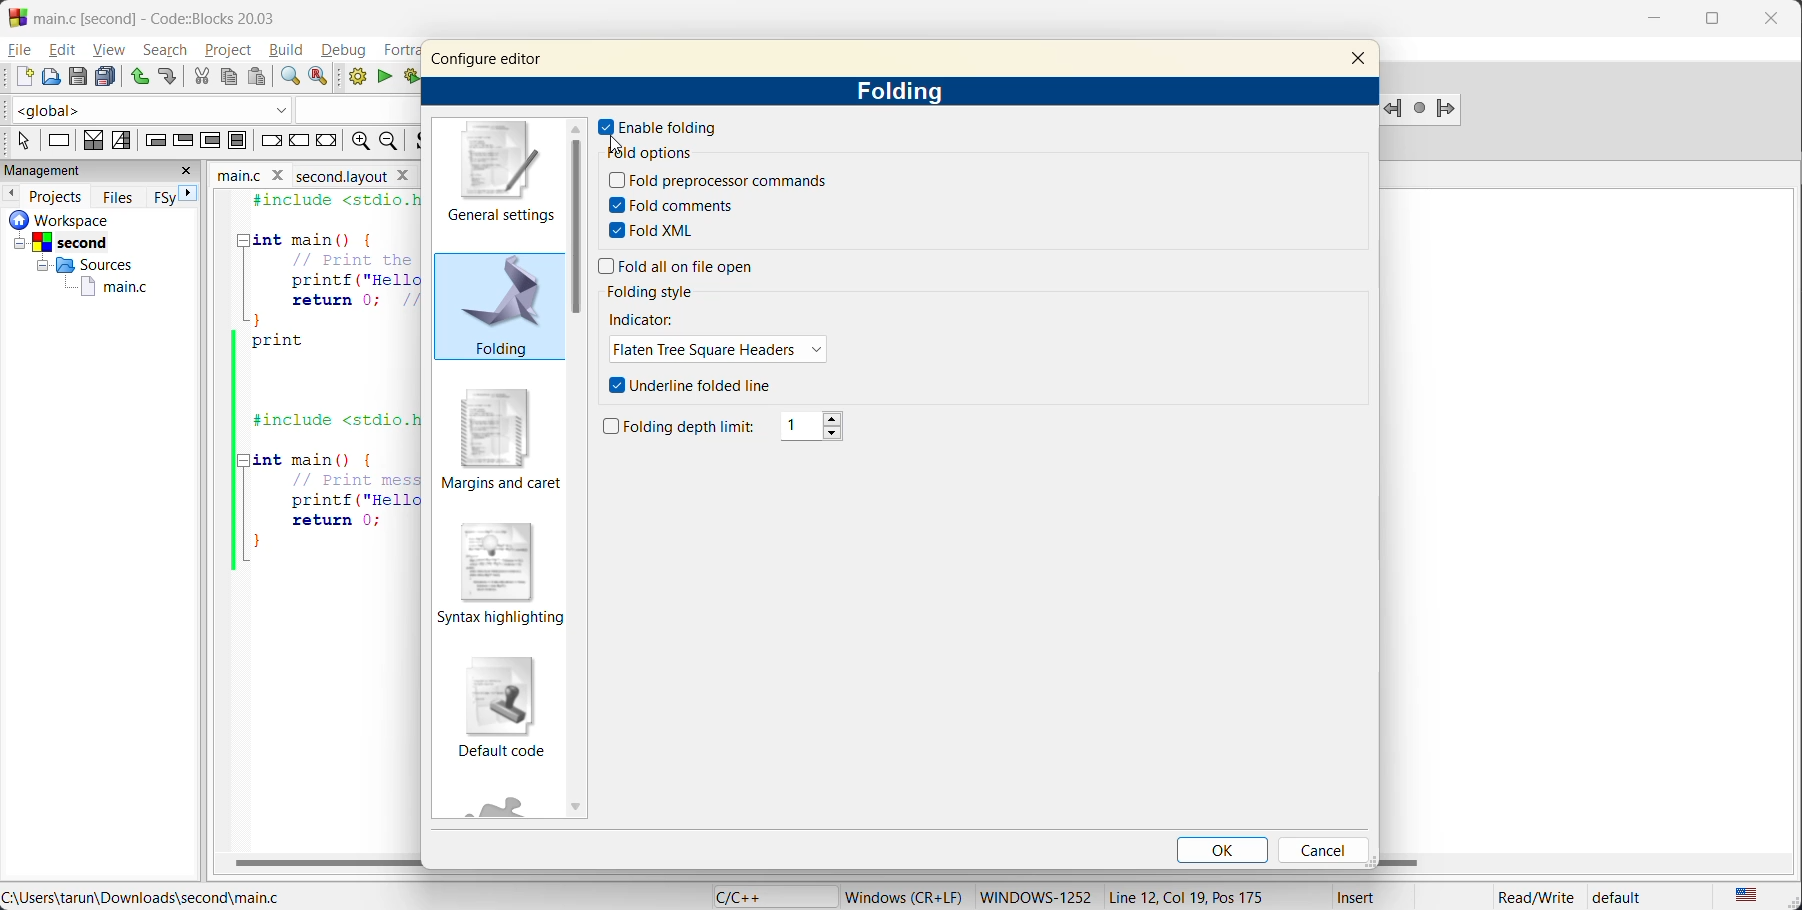  Describe the element at coordinates (196, 17) in the screenshot. I see `app name and file name` at that location.